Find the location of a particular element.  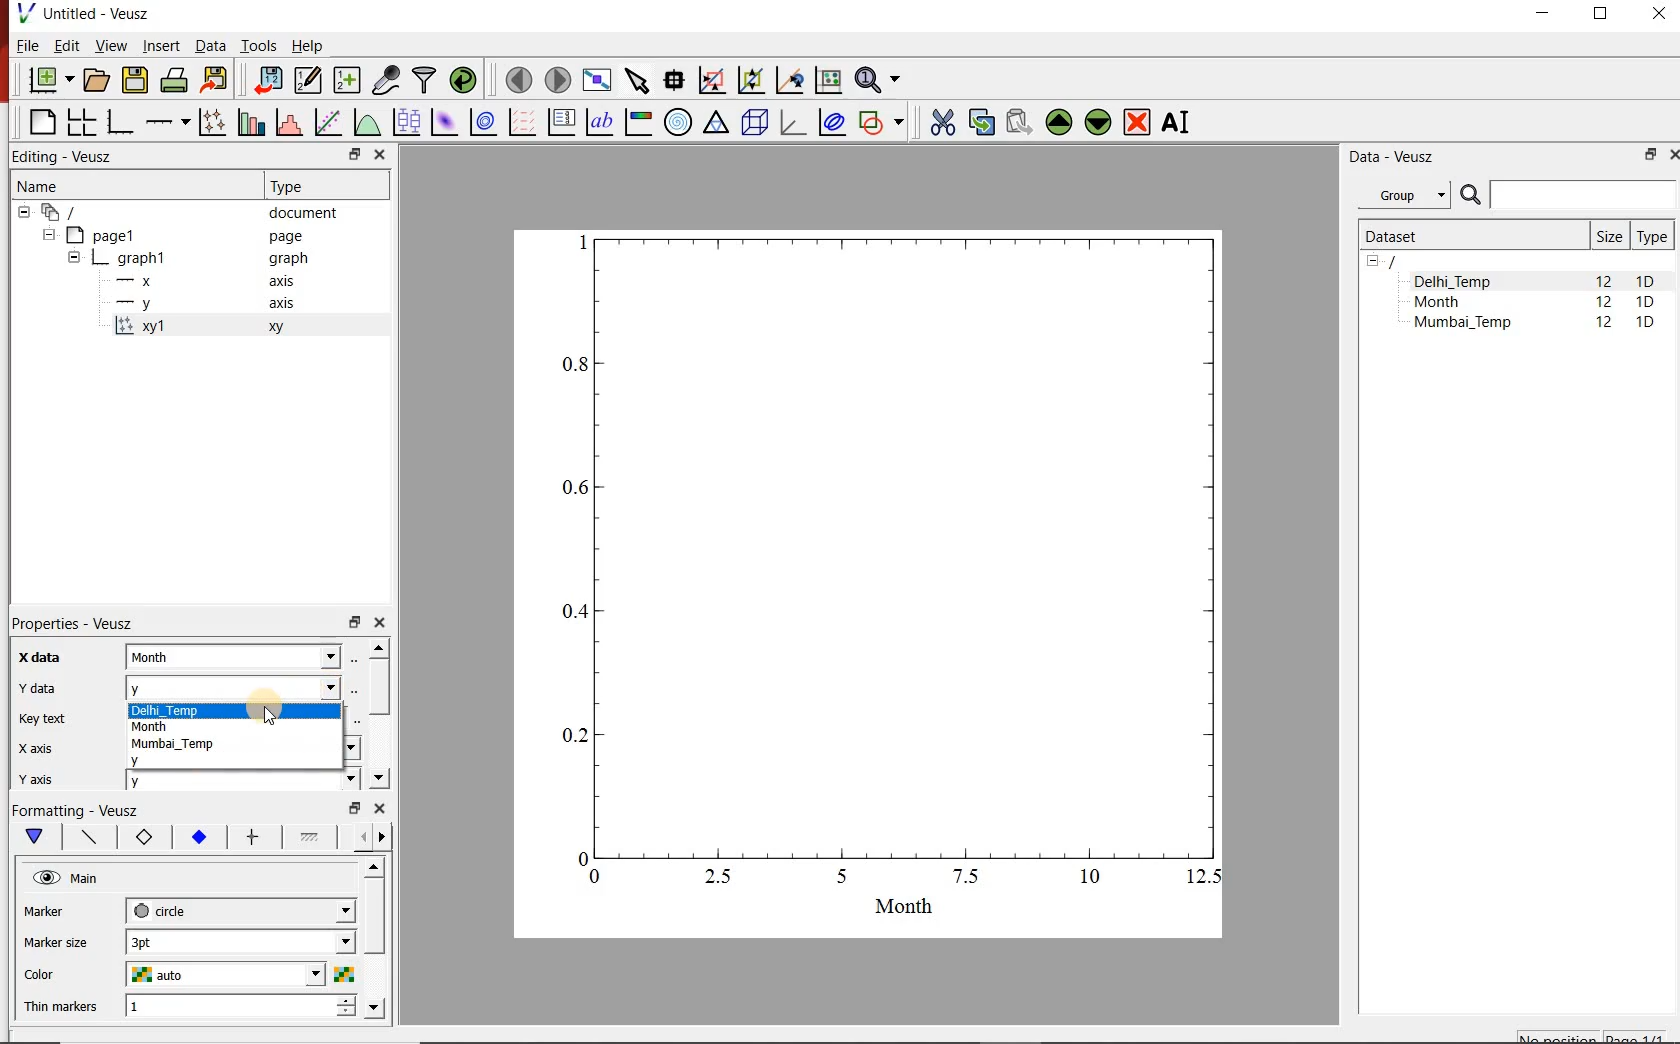

MINIMIZE is located at coordinates (1544, 14).